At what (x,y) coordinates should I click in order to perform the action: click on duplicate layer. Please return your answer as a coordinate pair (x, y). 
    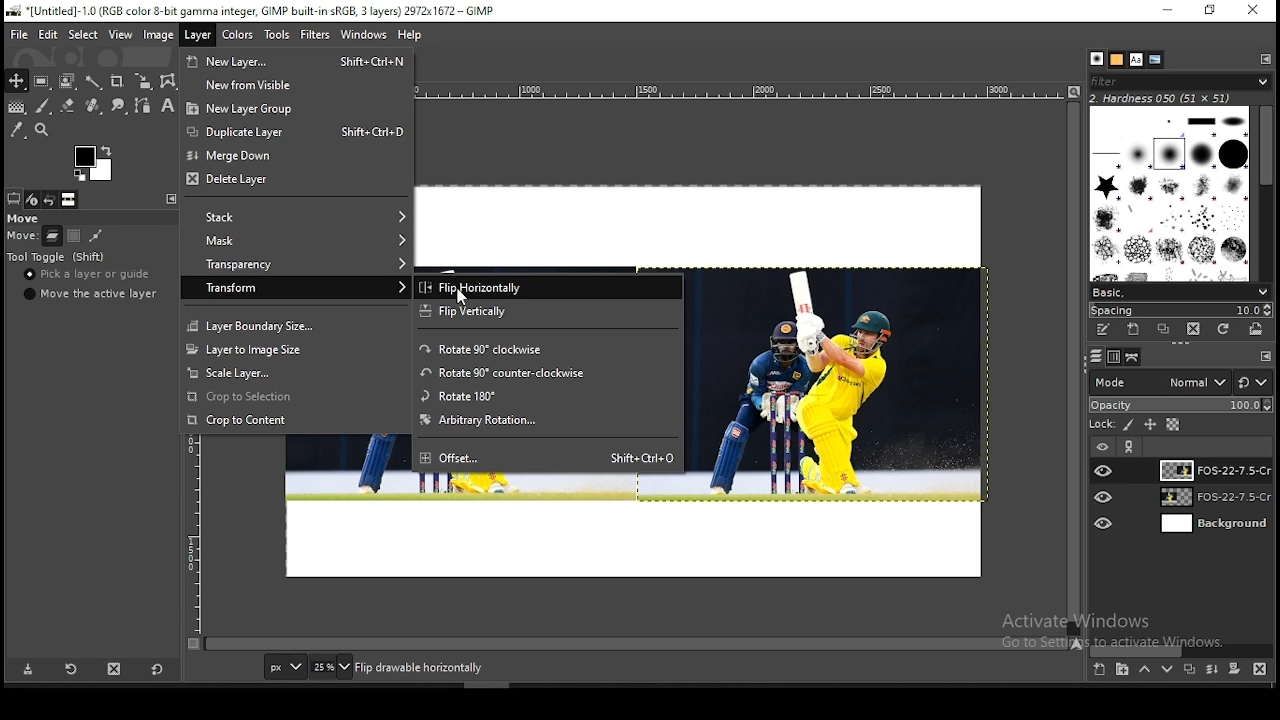
    Looking at the image, I should click on (1186, 672).